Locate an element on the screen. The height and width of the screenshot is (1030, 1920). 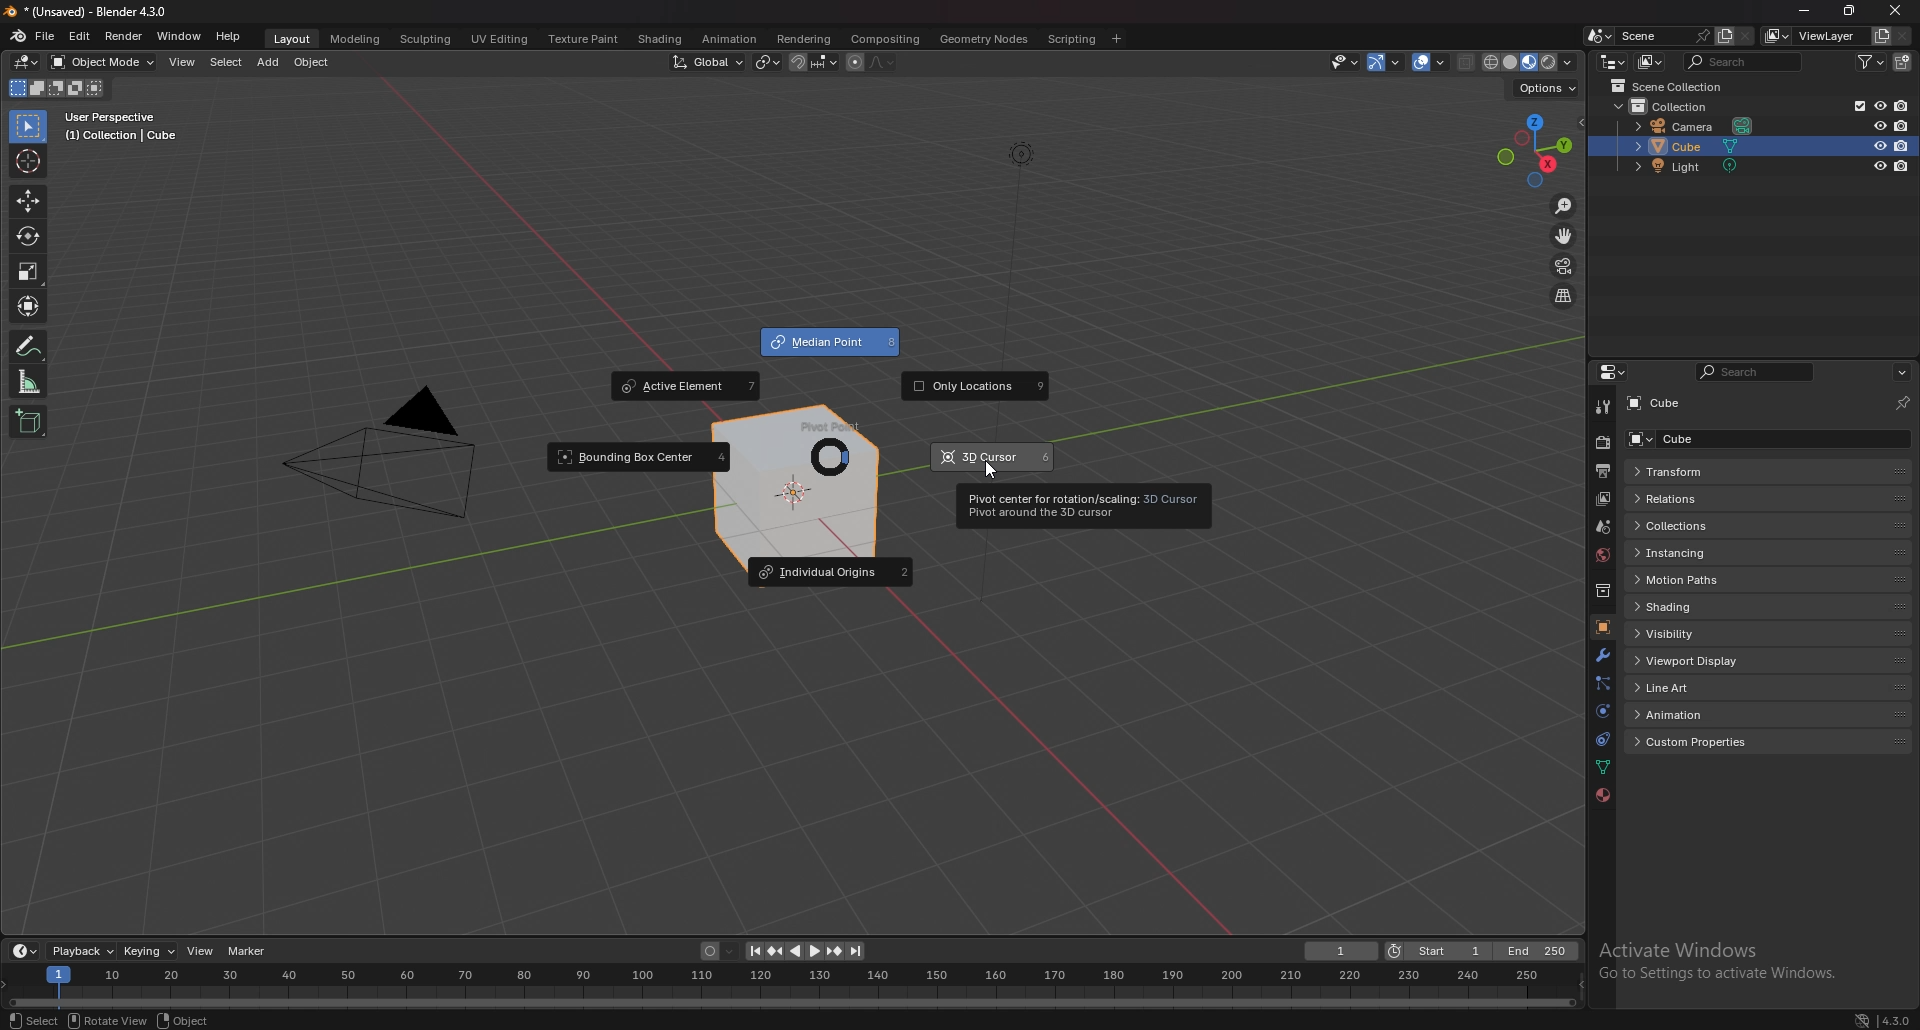
texture paint is located at coordinates (583, 39).